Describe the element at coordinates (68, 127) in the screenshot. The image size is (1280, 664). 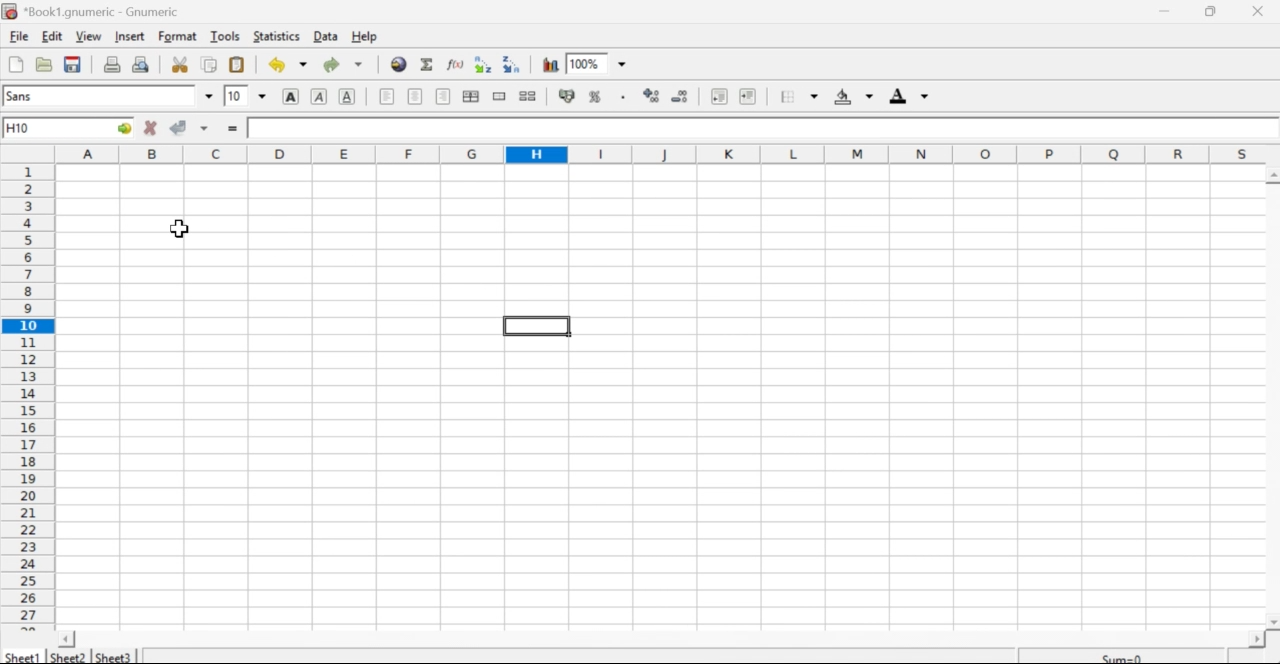
I see `Current Active Cell` at that location.